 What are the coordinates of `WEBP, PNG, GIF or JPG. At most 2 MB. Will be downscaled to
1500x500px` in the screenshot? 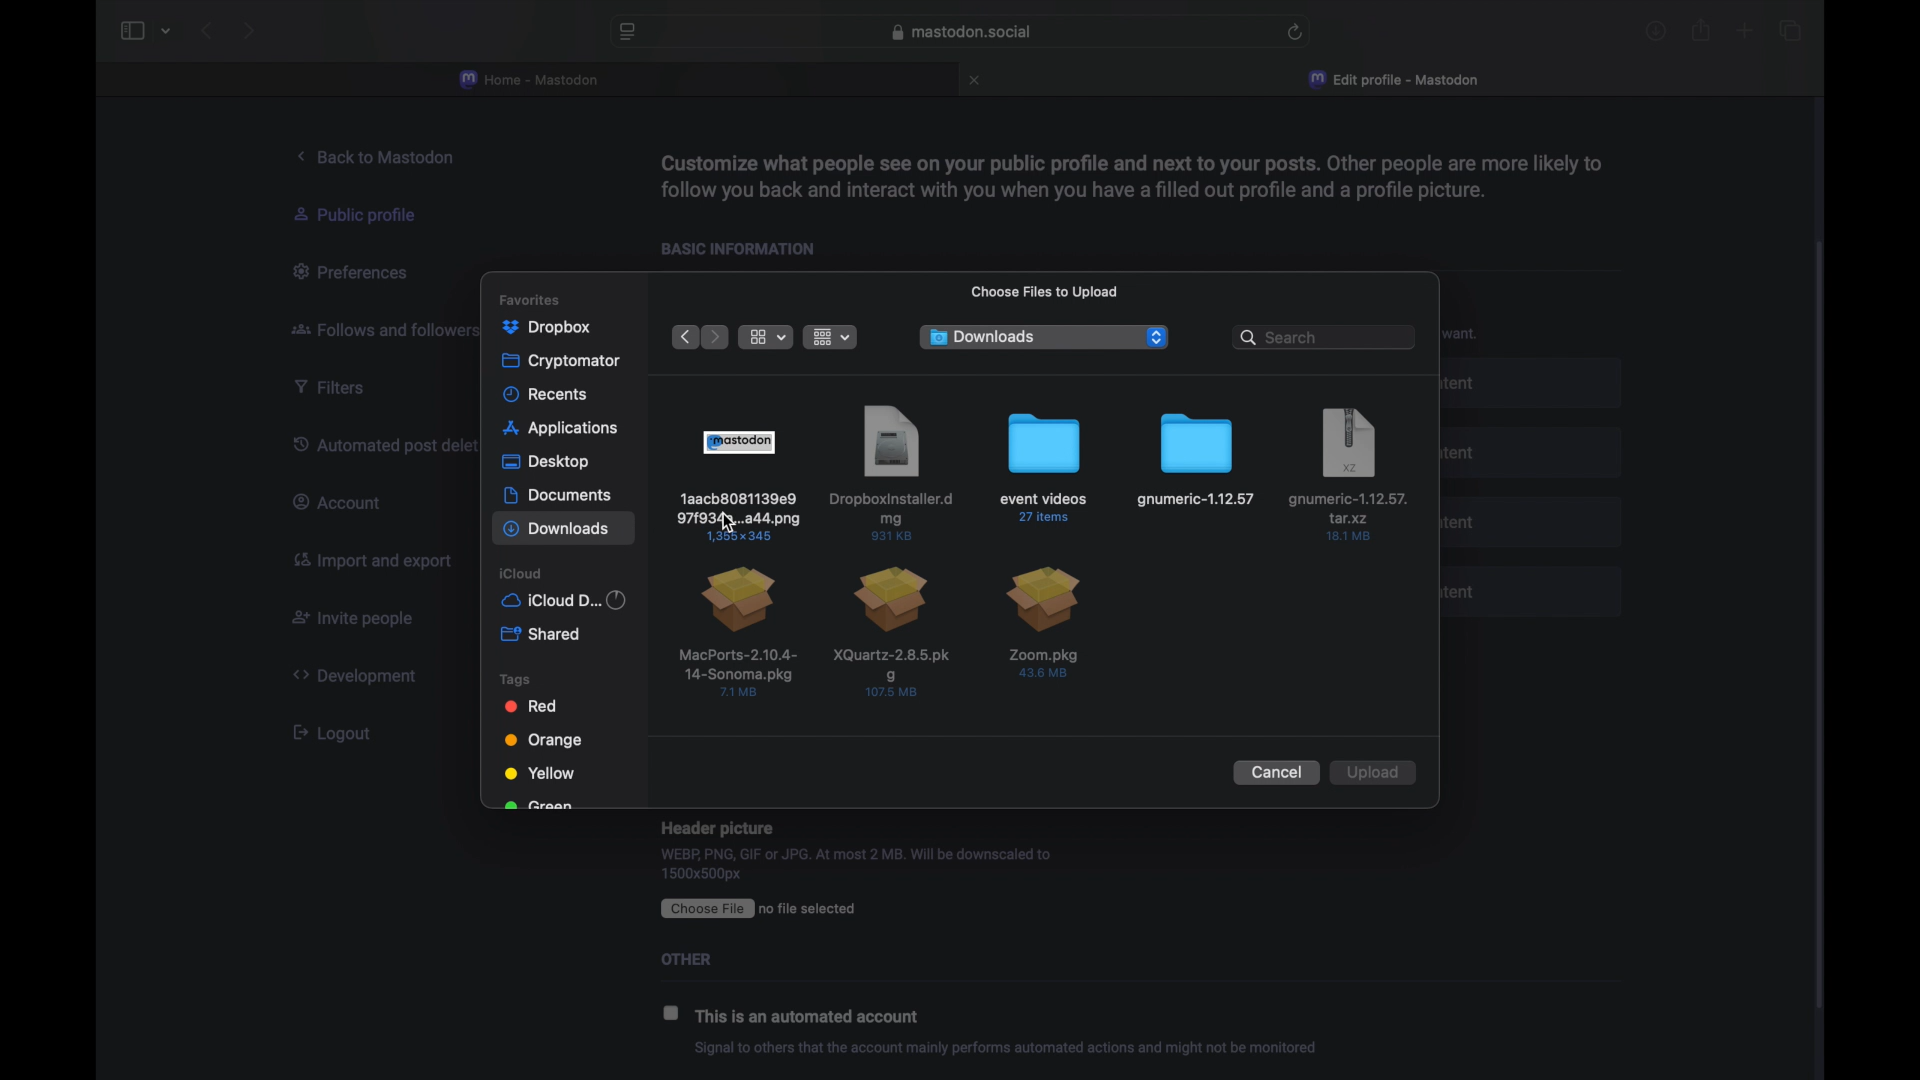 It's located at (857, 865).